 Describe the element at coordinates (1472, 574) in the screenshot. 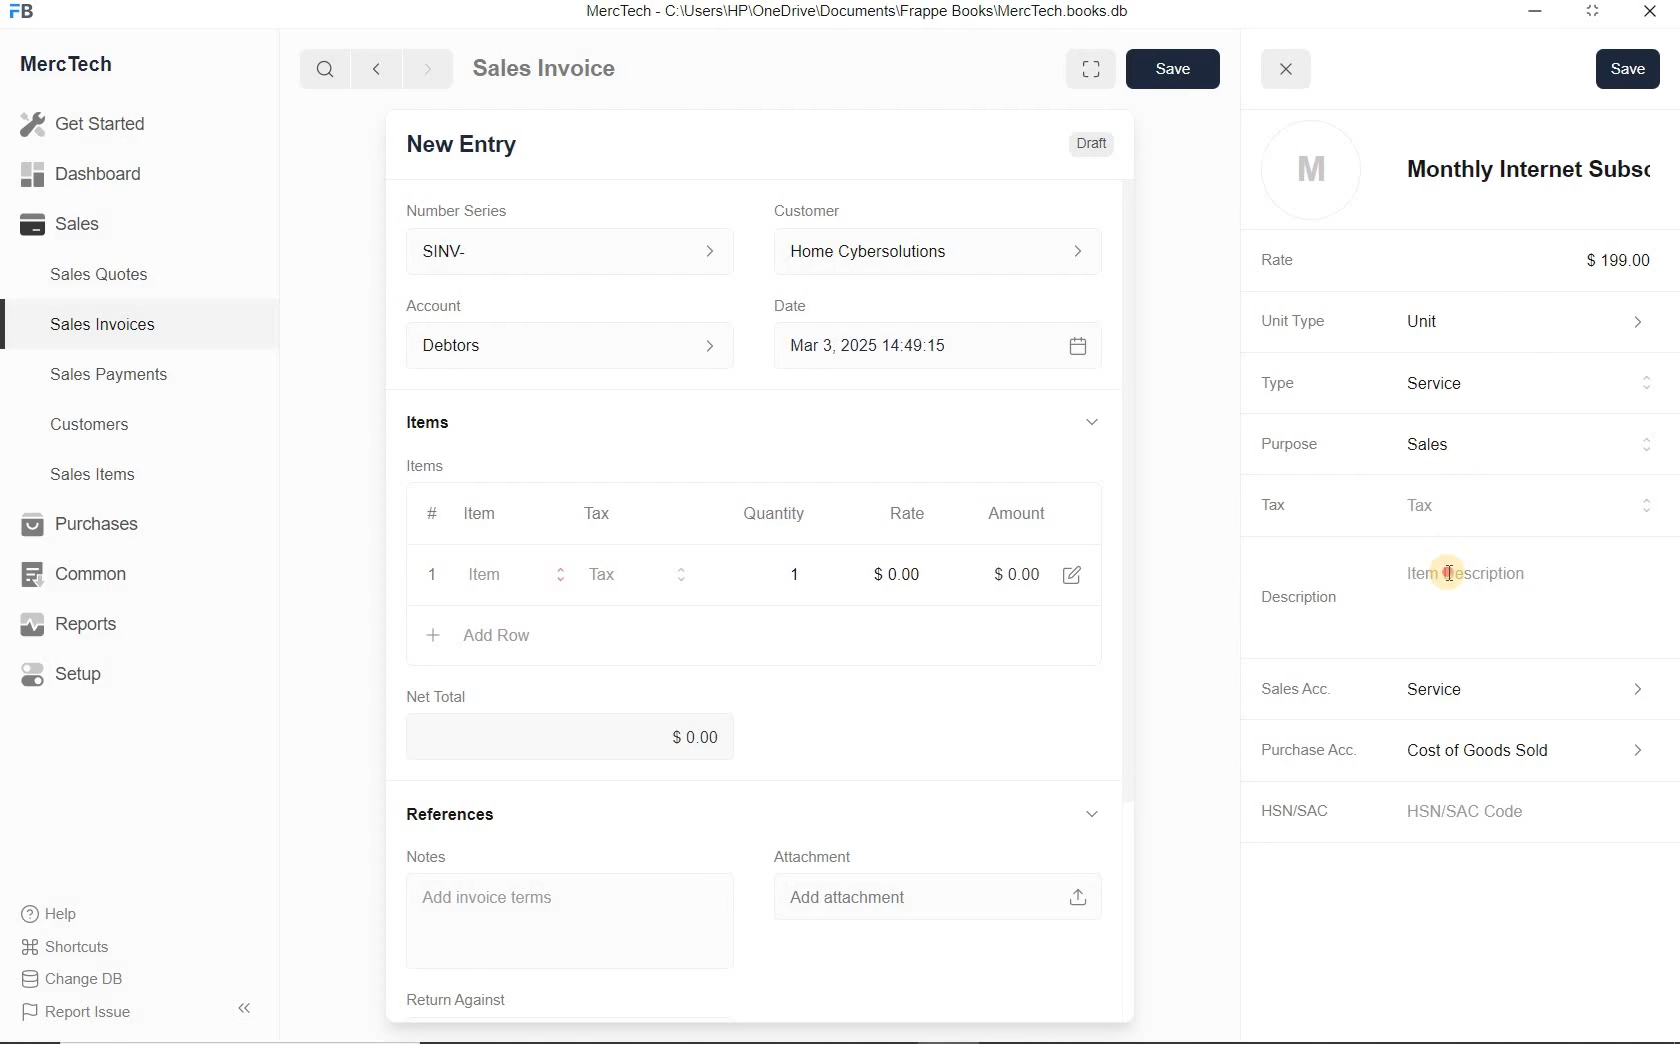

I see `Item Description` at that location.